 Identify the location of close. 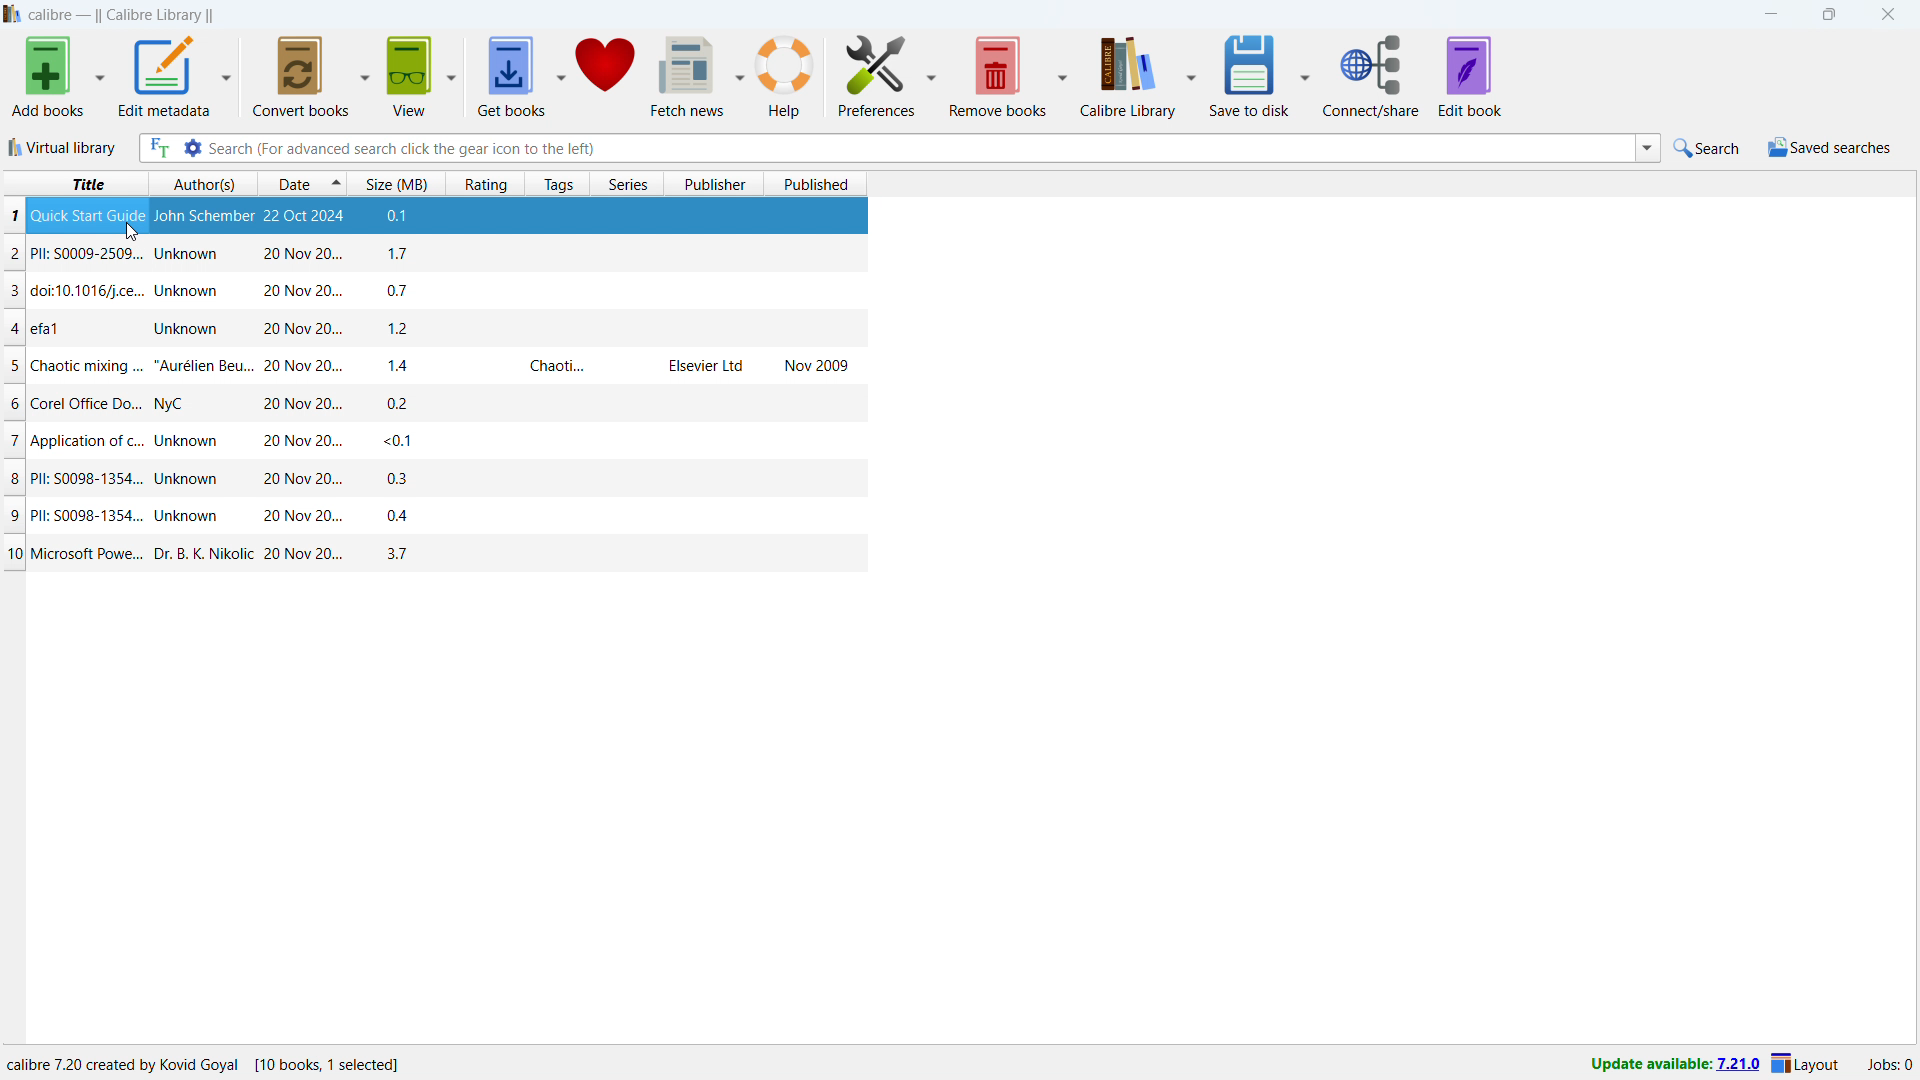
(1887, 15).